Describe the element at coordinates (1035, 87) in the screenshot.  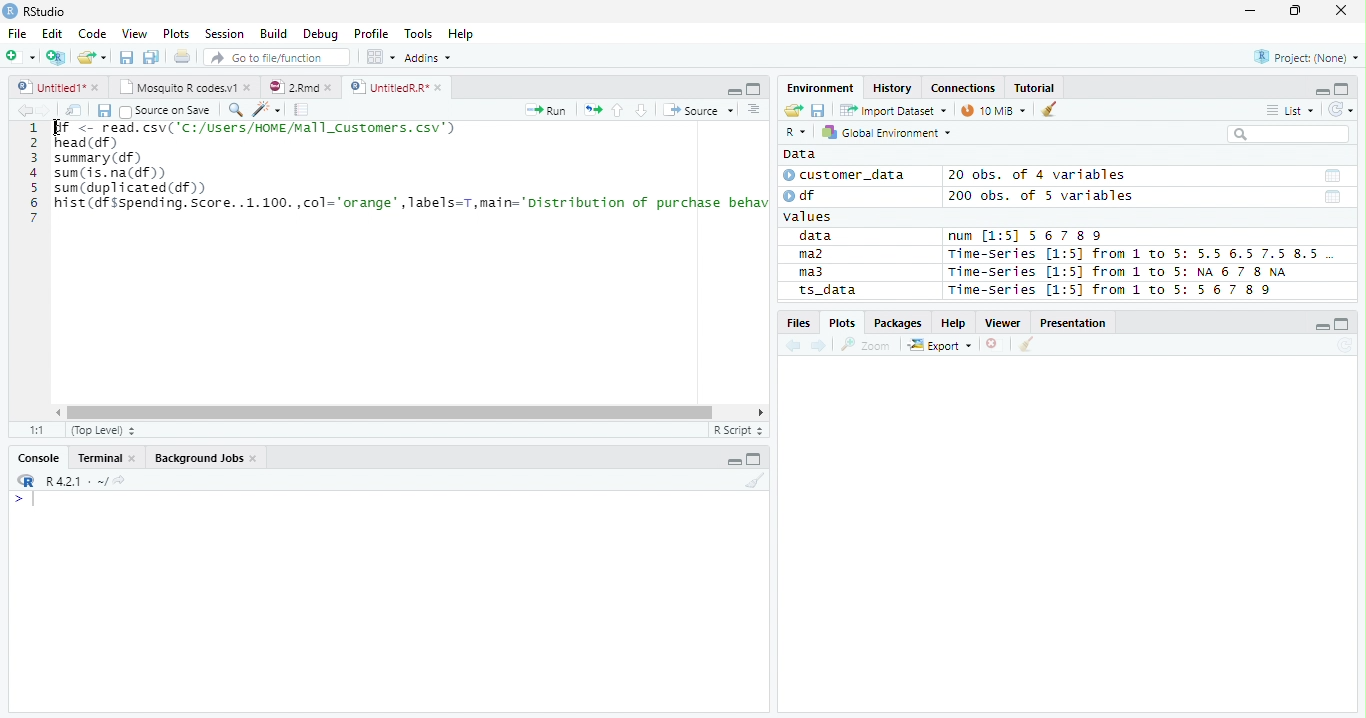
I see `Tutorial` at that location.